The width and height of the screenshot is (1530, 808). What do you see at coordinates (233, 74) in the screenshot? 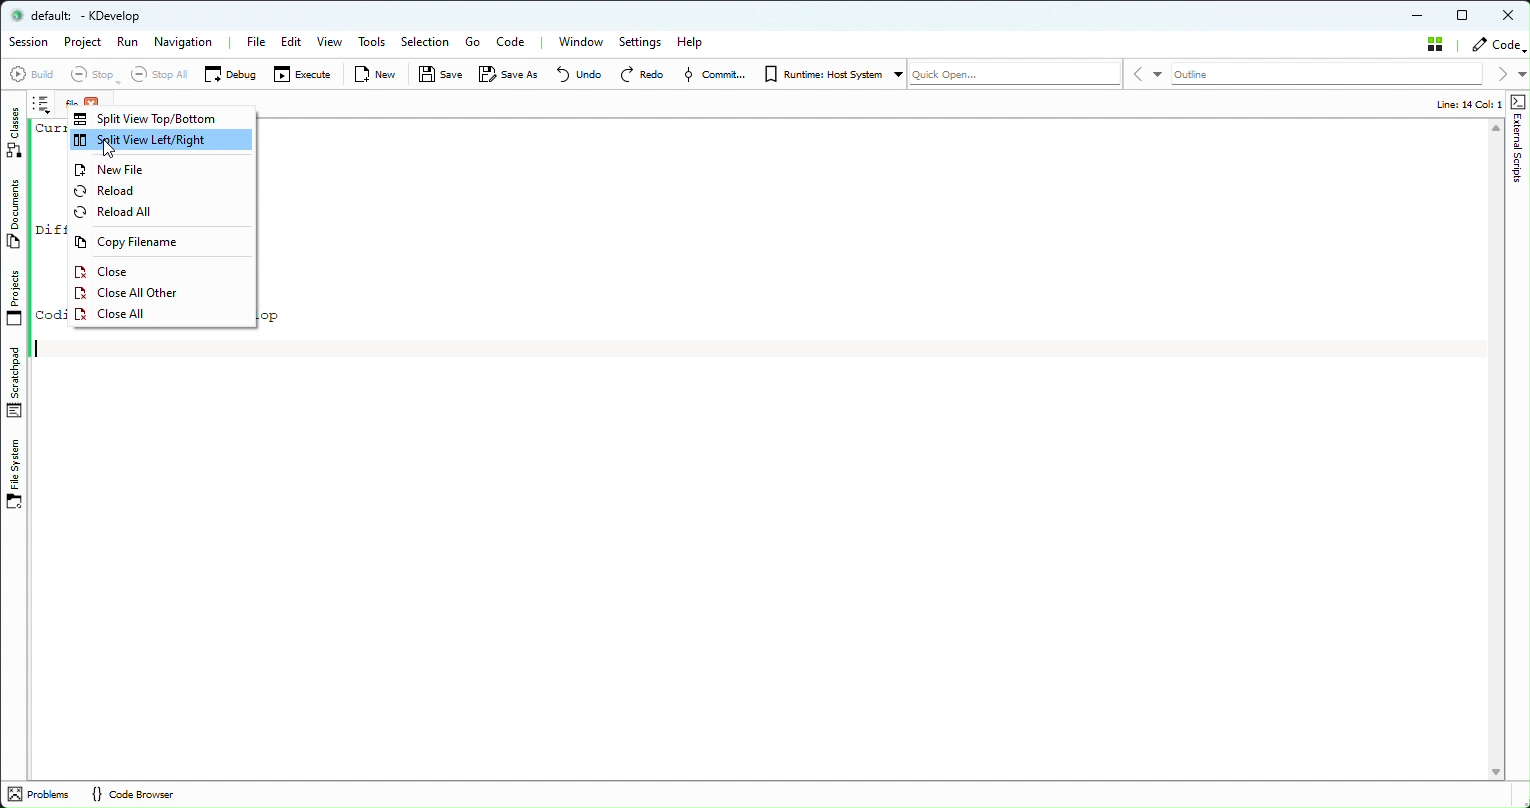
I see `Debug` at bounding box center [233, 74].